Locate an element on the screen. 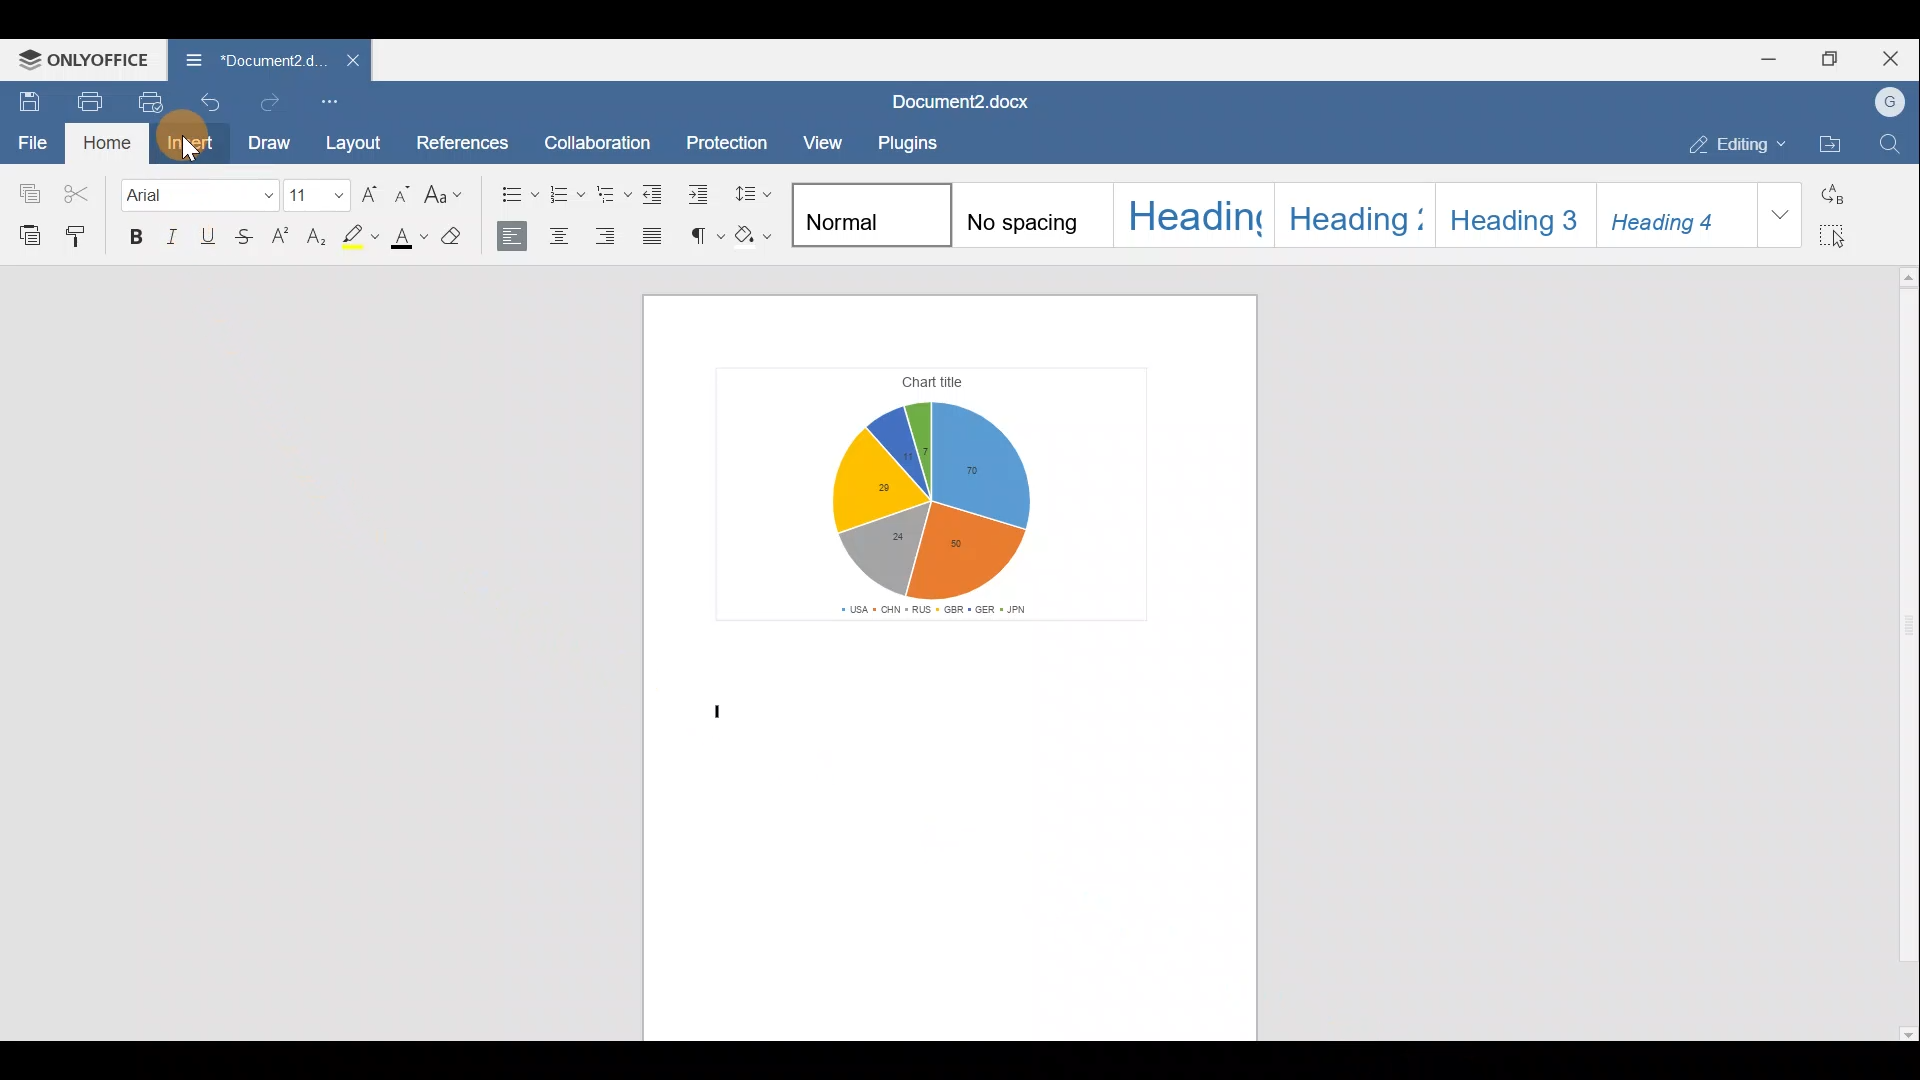 The width and height of the screenshot is (1920, 1080). References is located at coordinates (464, 137).